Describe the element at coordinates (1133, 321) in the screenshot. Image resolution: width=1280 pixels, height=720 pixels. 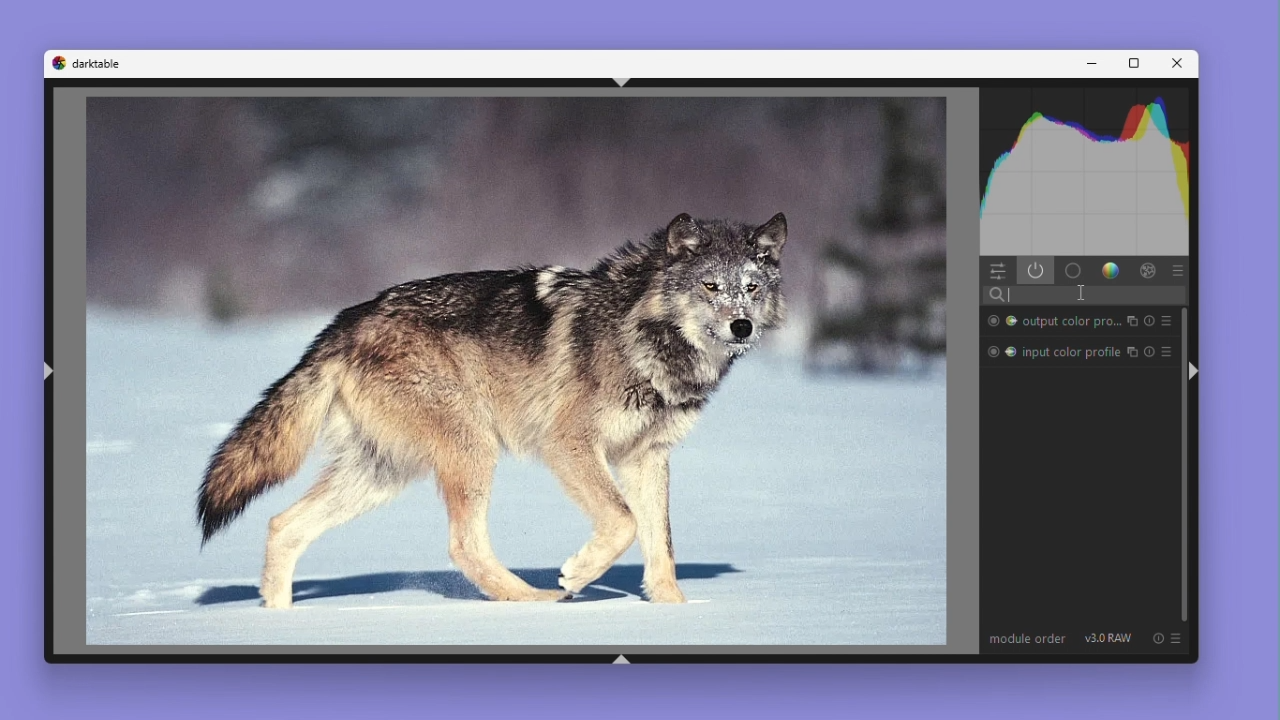
I see `Enable/disable module` at that location.